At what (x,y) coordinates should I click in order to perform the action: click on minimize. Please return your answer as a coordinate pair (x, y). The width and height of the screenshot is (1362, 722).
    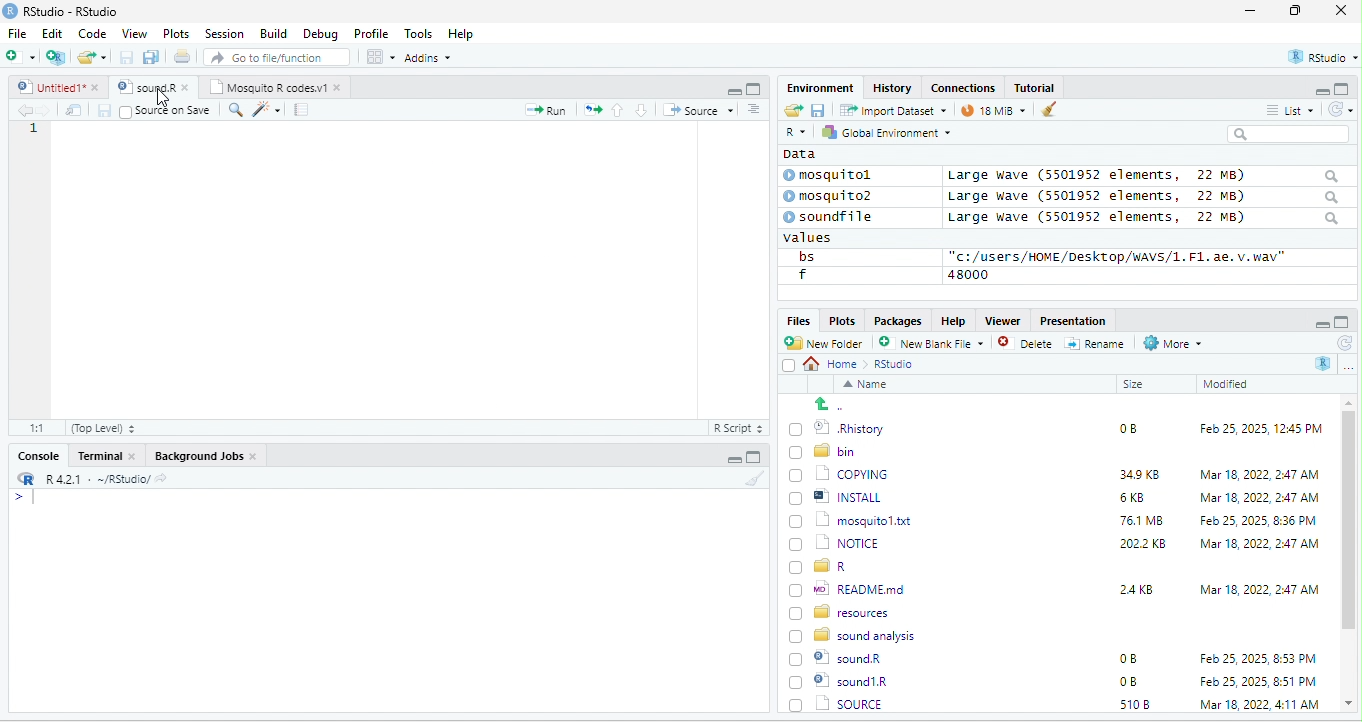
    Looking at the image, I should click on (1314, 90).